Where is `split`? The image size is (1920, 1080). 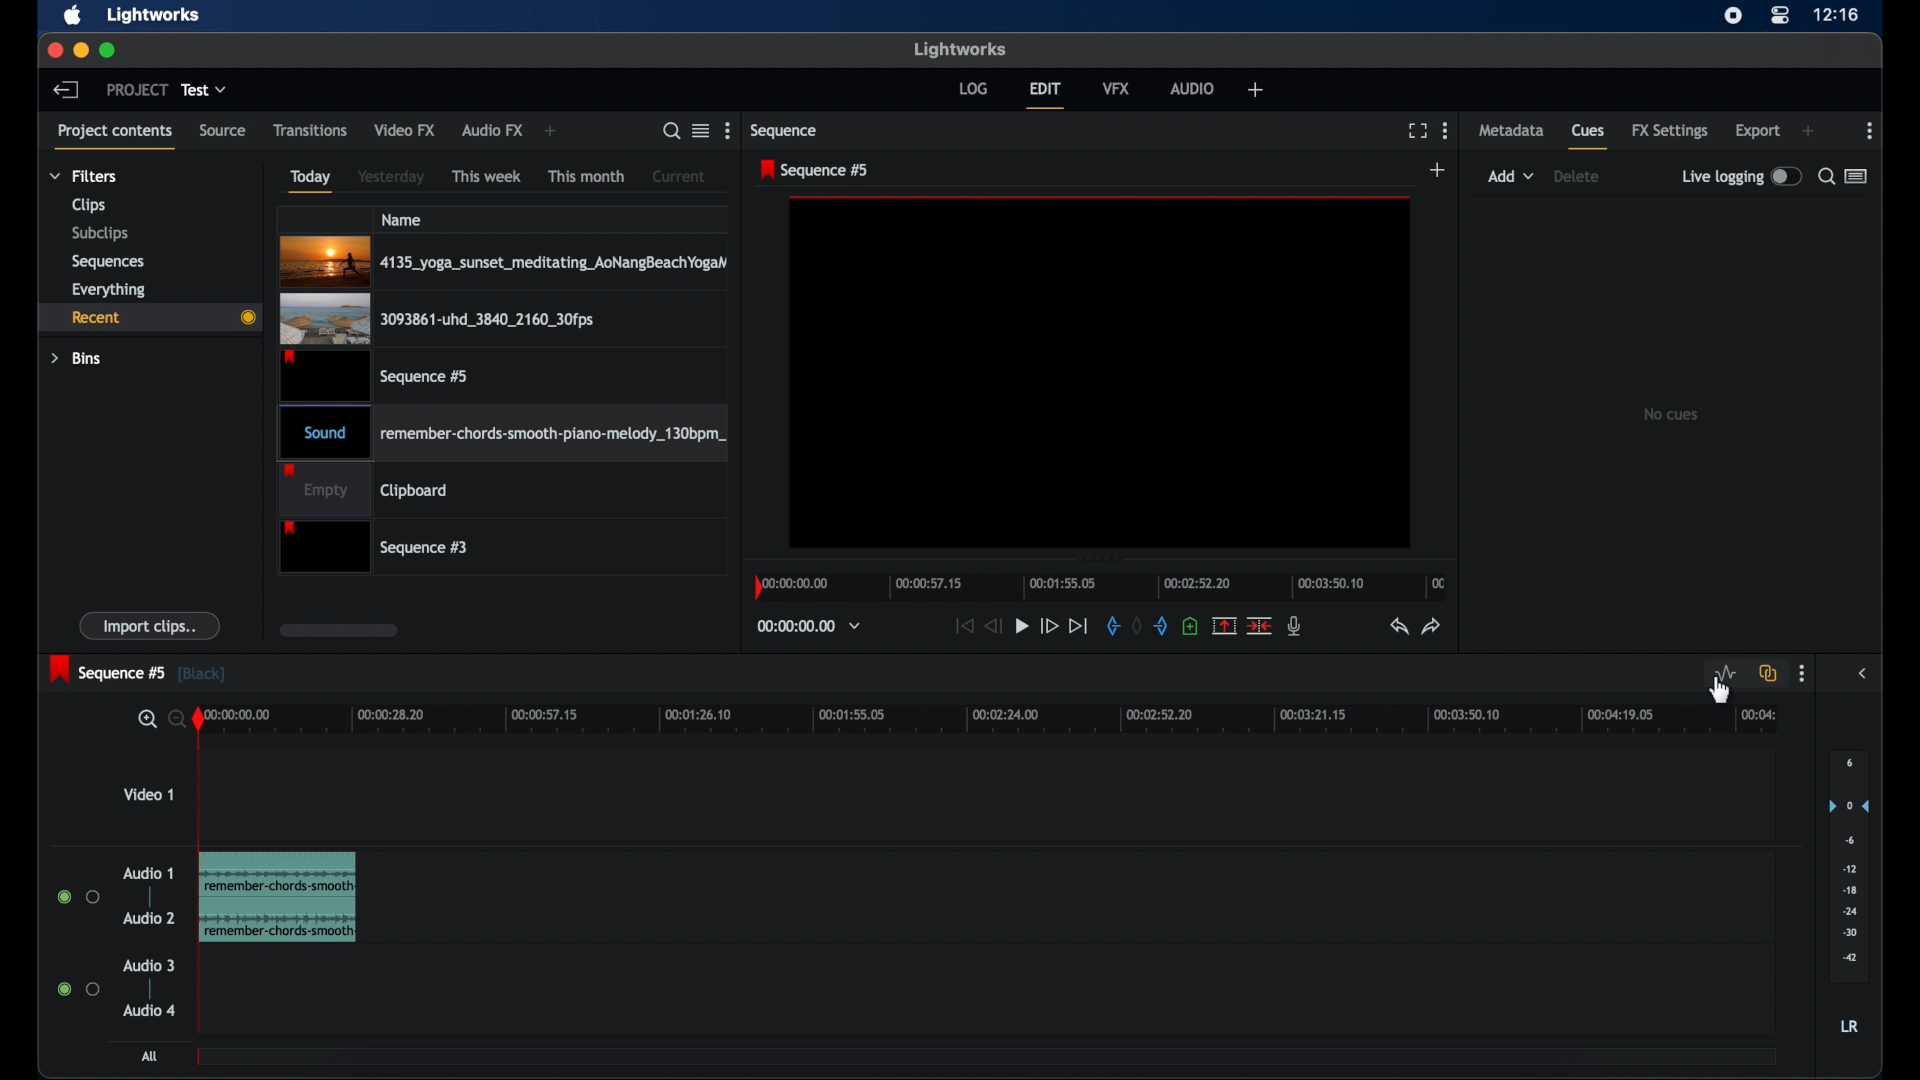
split is located at coordinates (1224, 625).